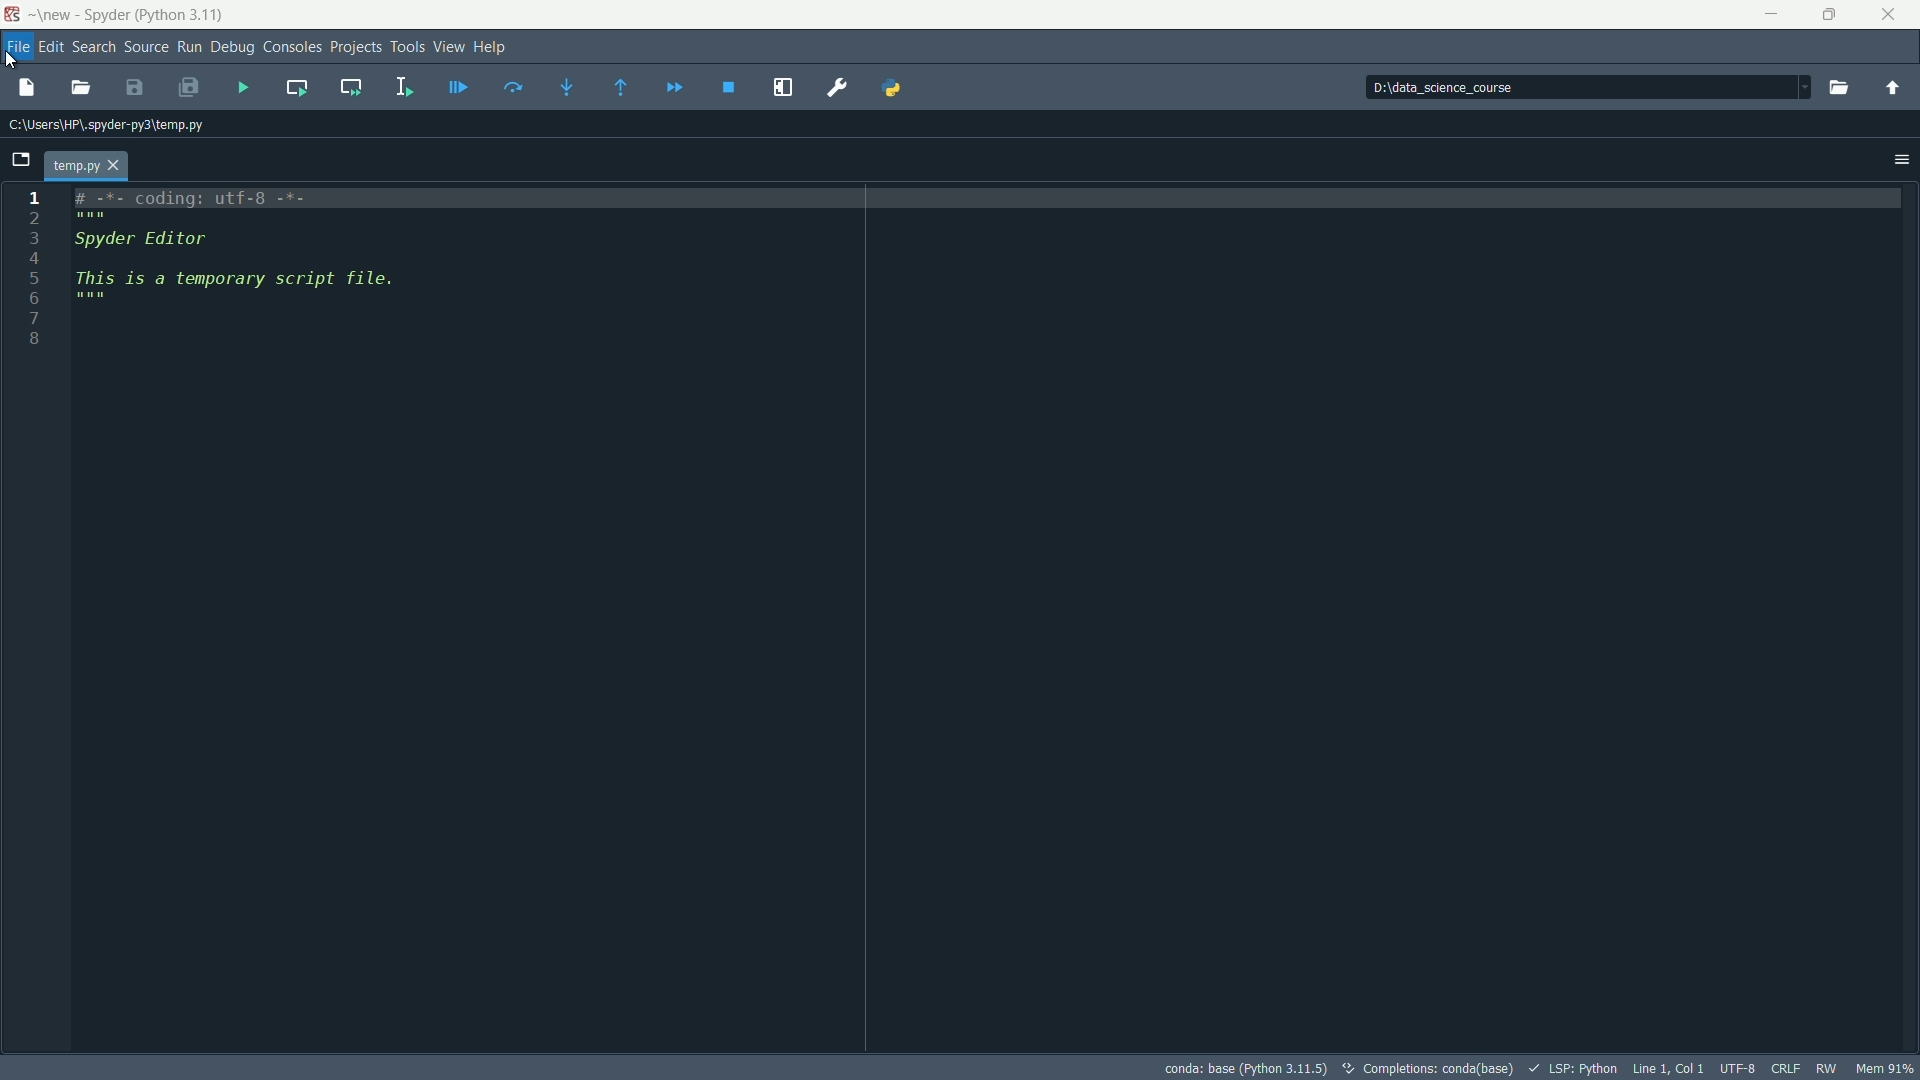 This screenshot has width=1920, height=1080. What do you see at coordinates (52, 46) in the screenshot?
I see `edit menu` at bounding box center [52, 46].